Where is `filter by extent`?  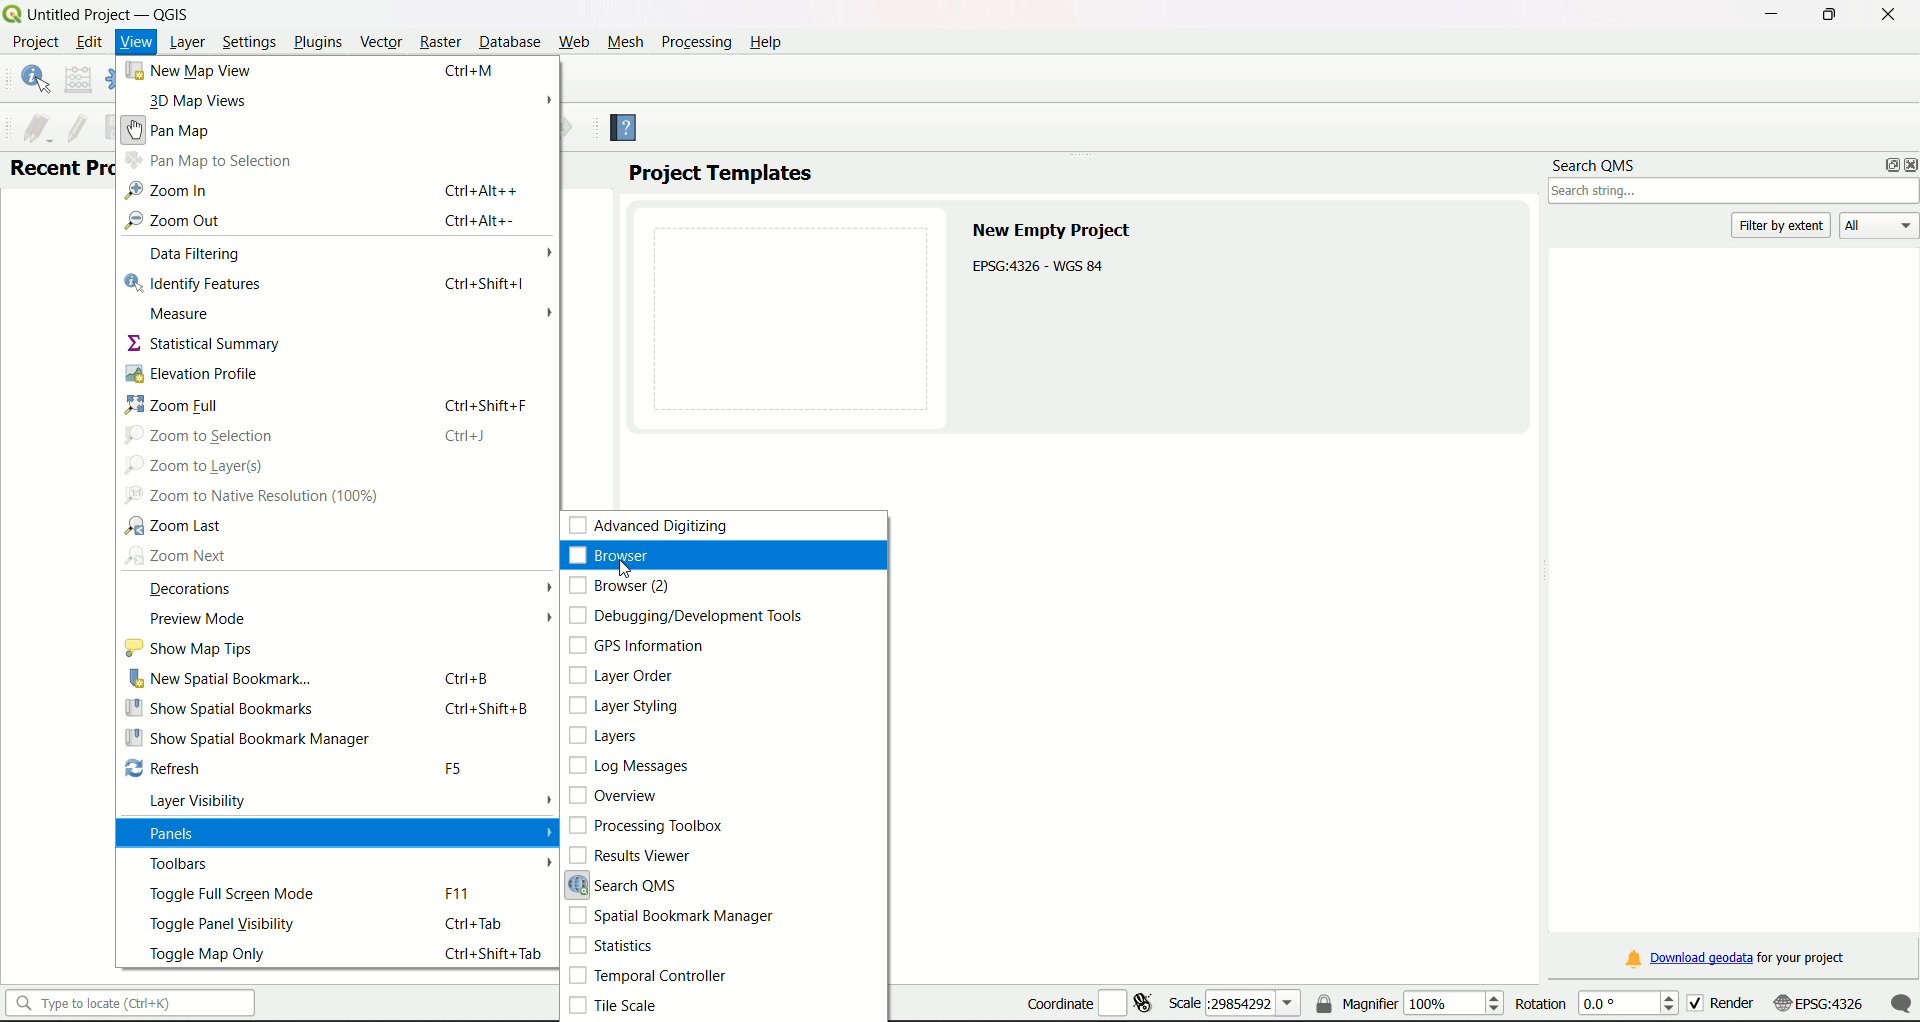 filter by extent is located at coordinates (1783, 224).